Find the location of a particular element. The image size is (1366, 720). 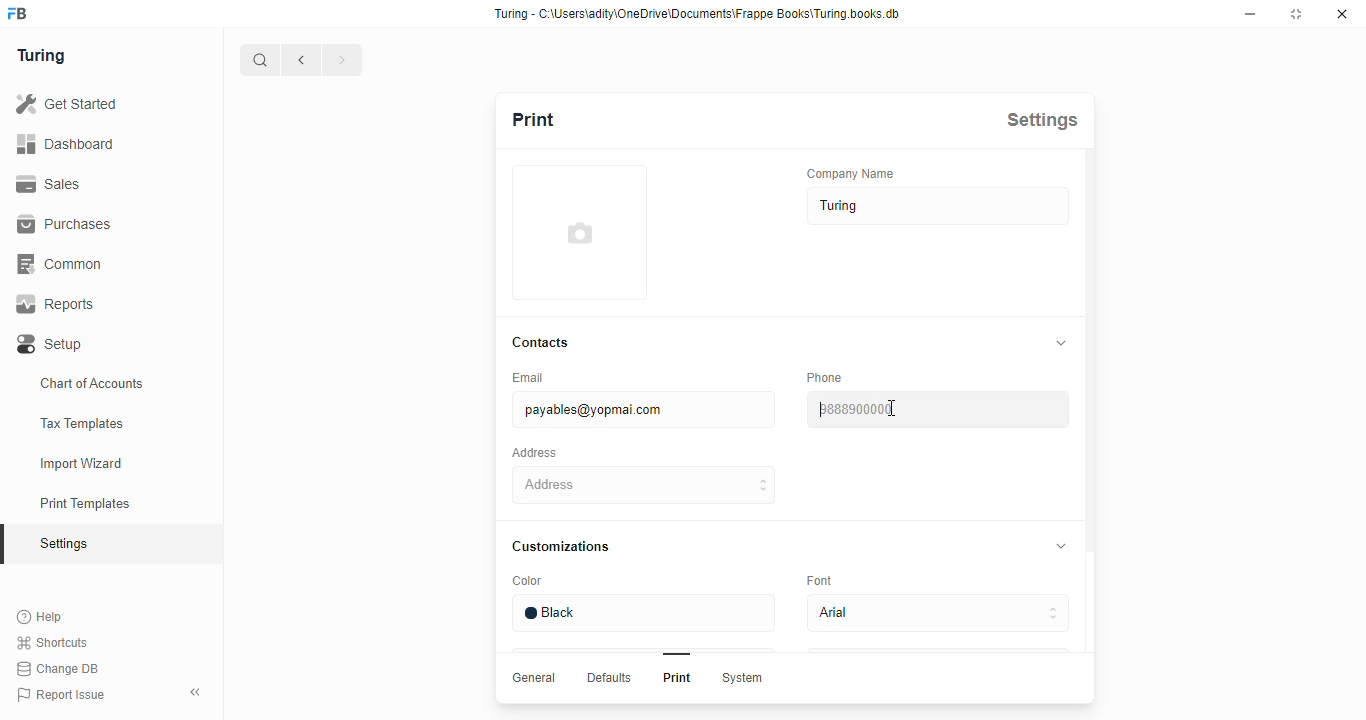

payables@yopmai com is located at coordinates (636, 411).